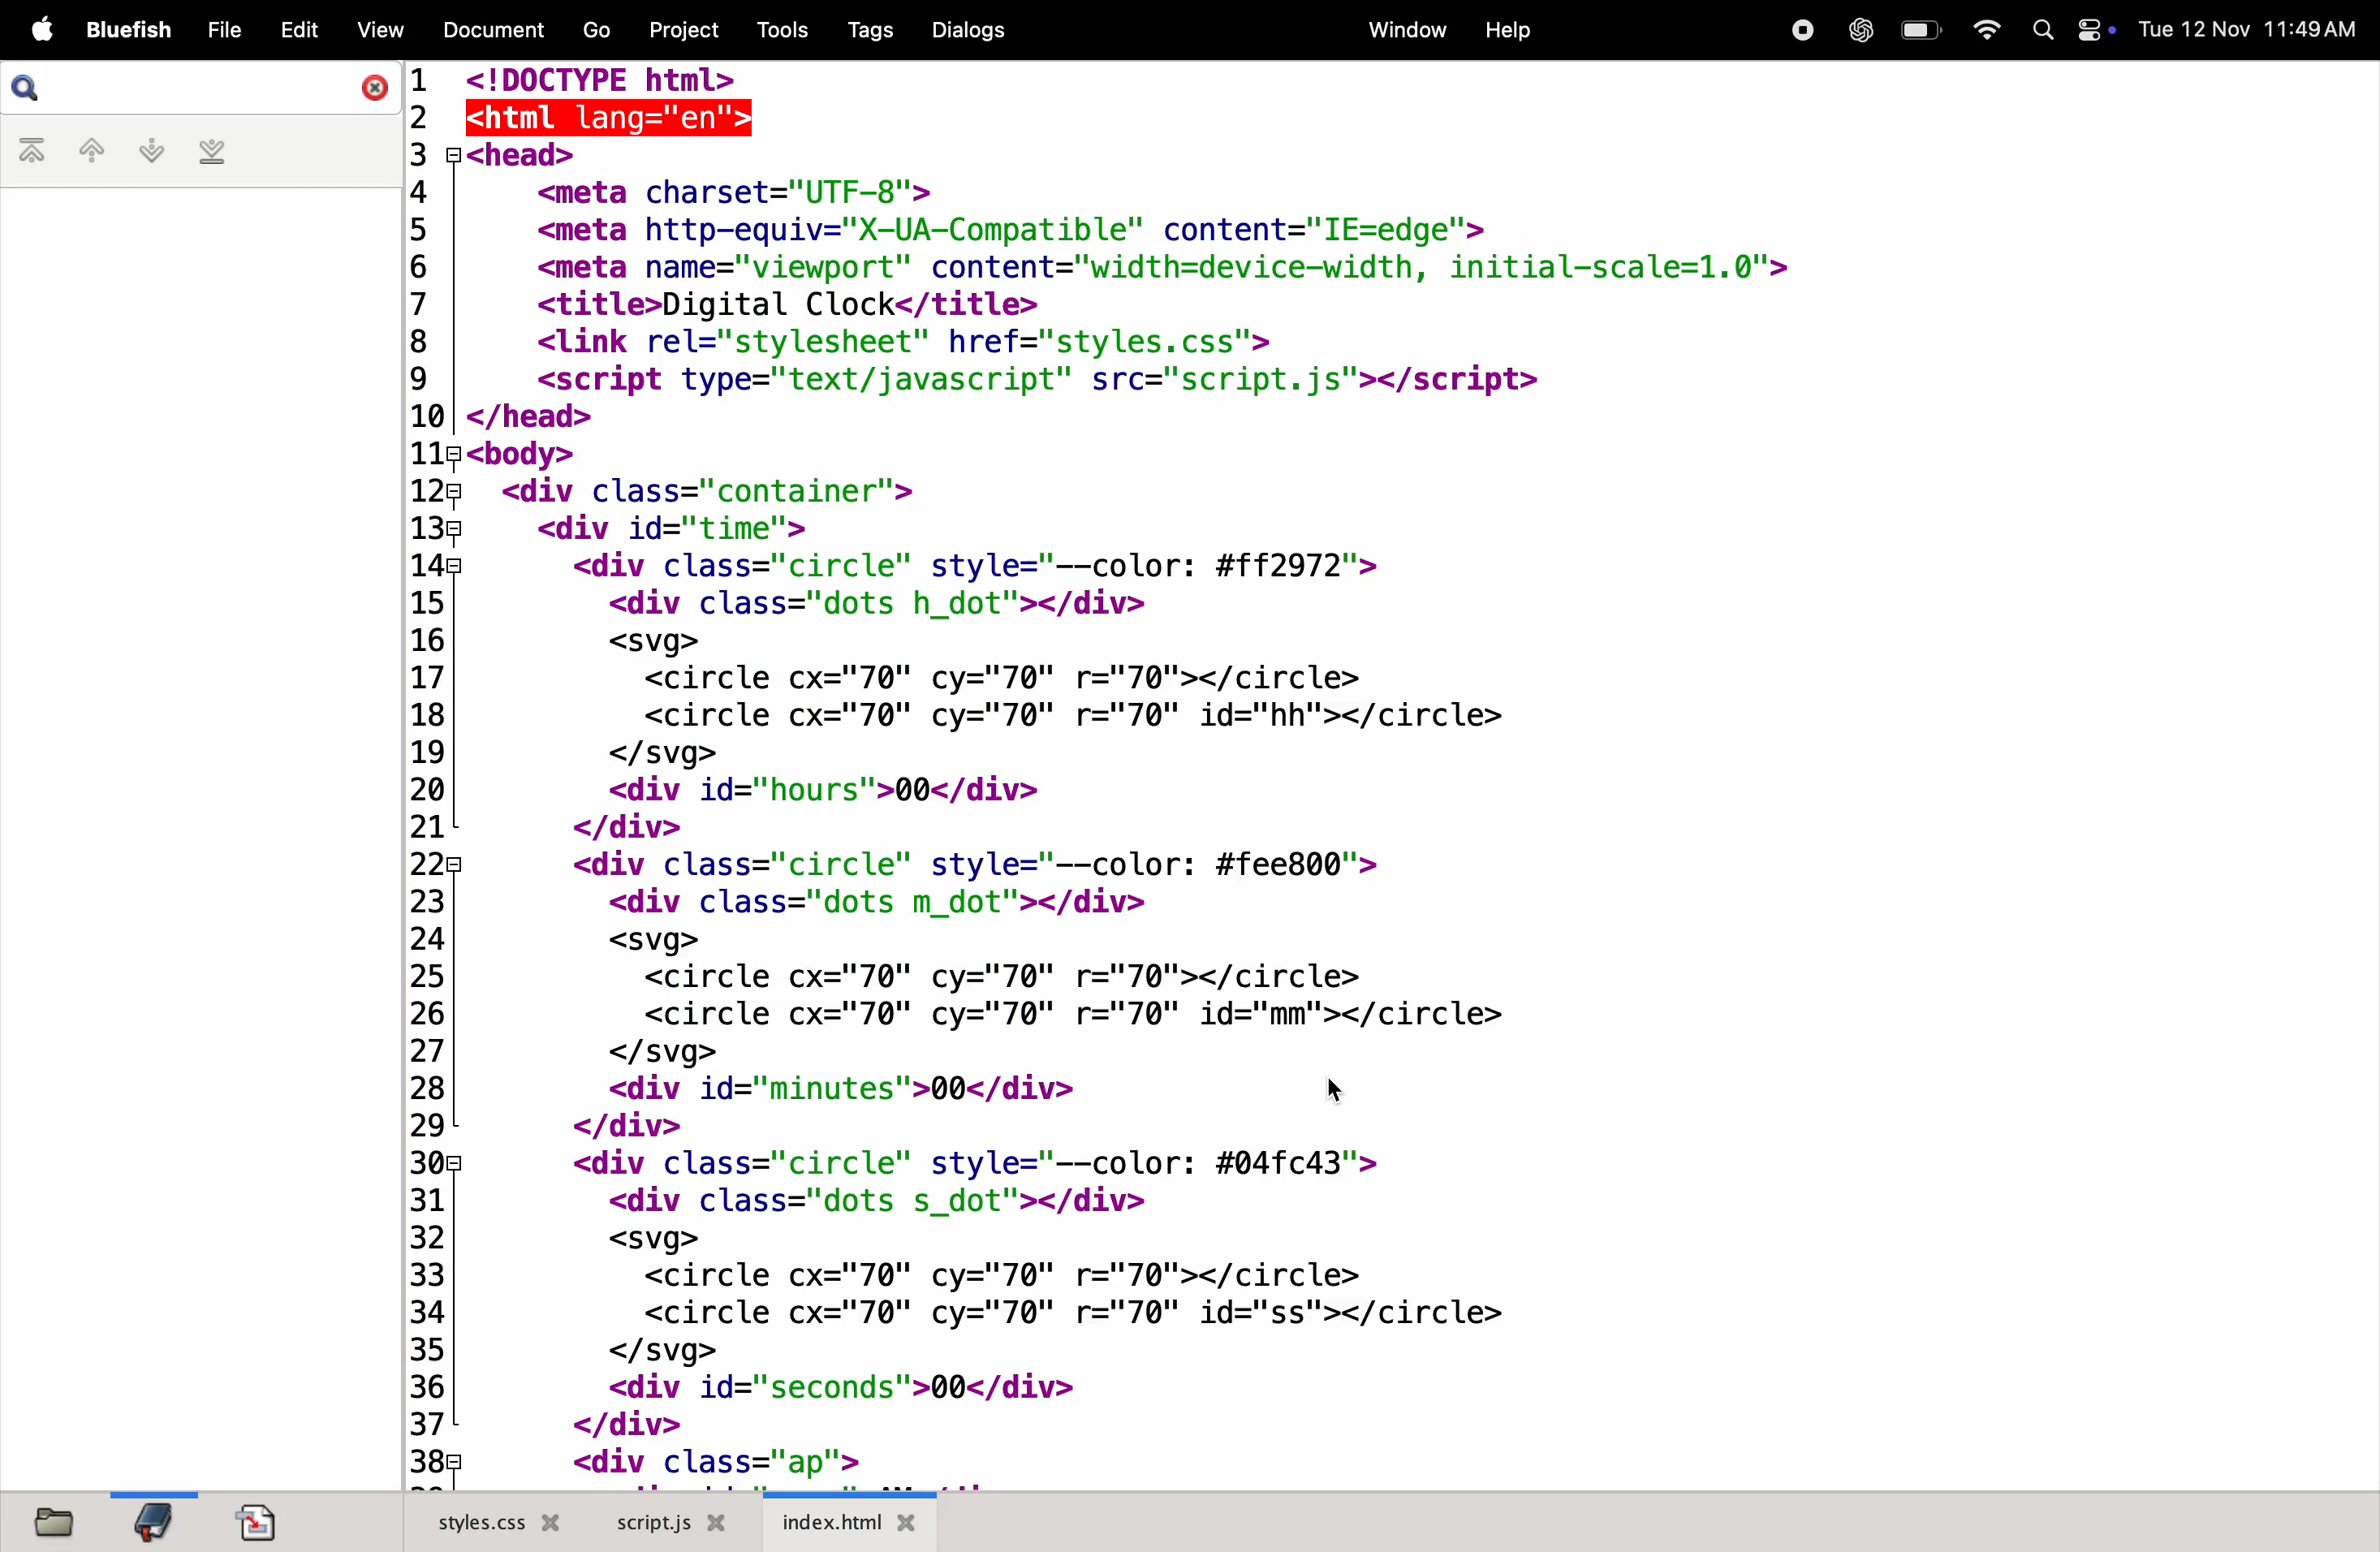  I want to click on bluefish menu, so click(128, 32).